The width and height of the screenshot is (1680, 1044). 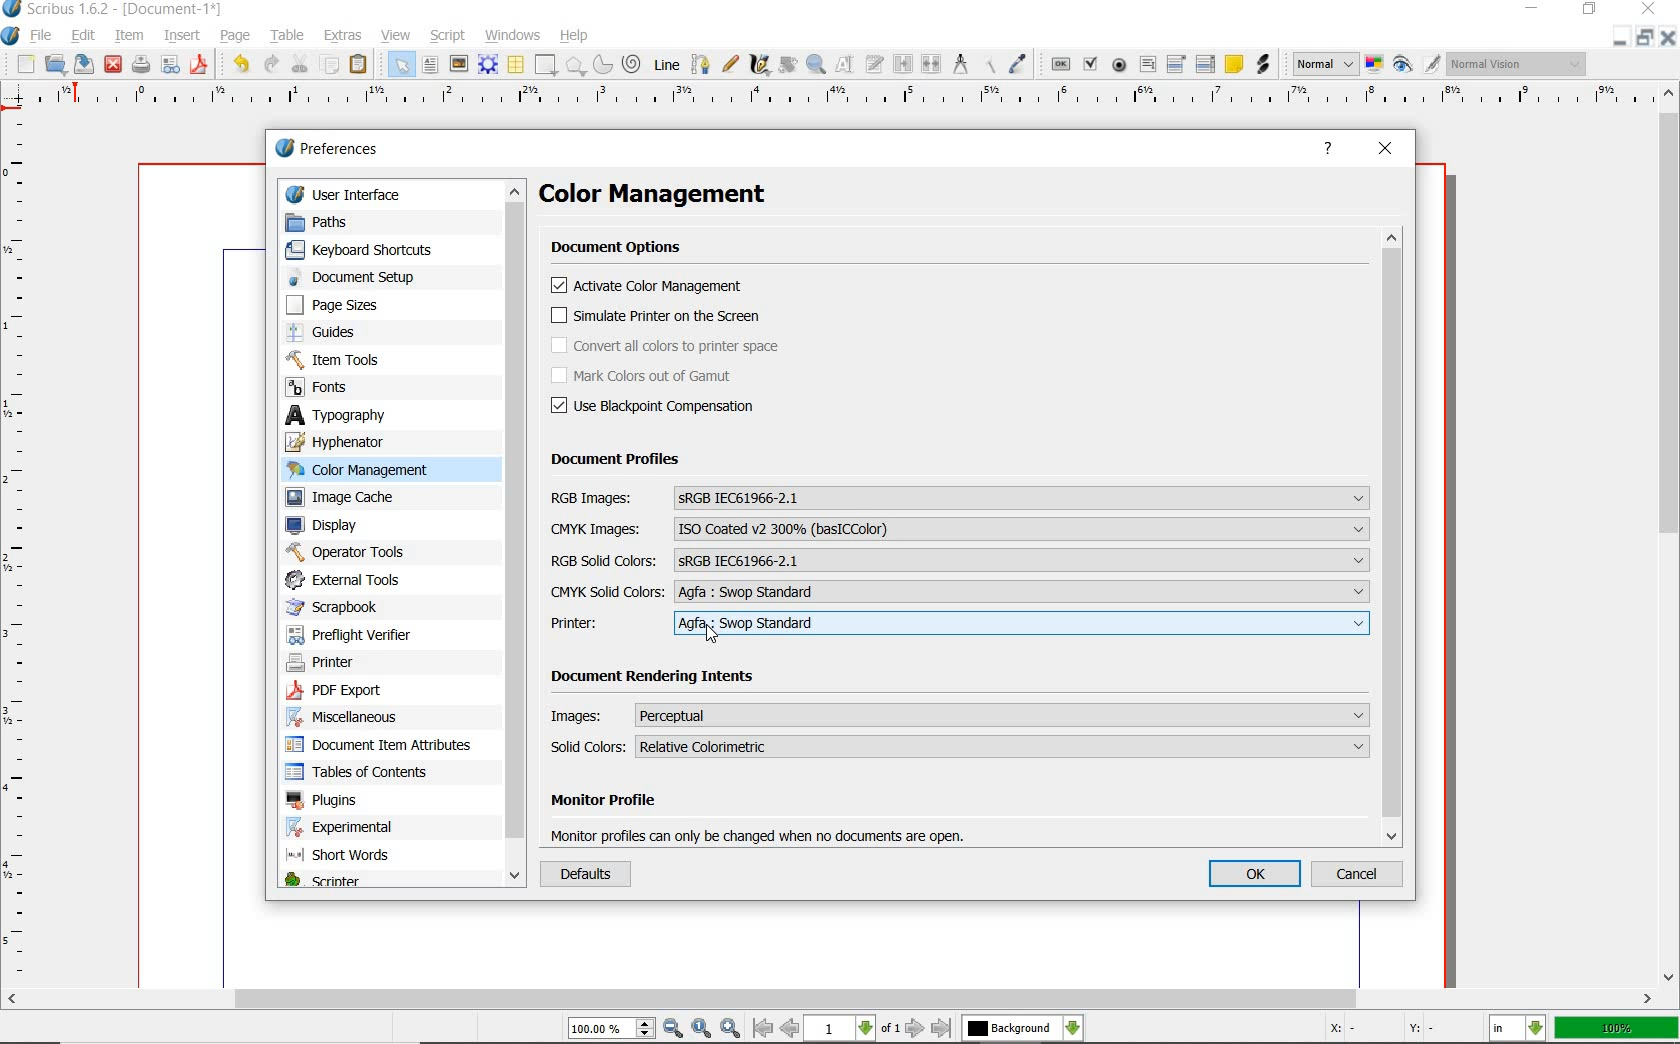 What do you see at coordinates (1535, 10) in the screenshot?
I see `minimize` at bounding box center [1535, 10].